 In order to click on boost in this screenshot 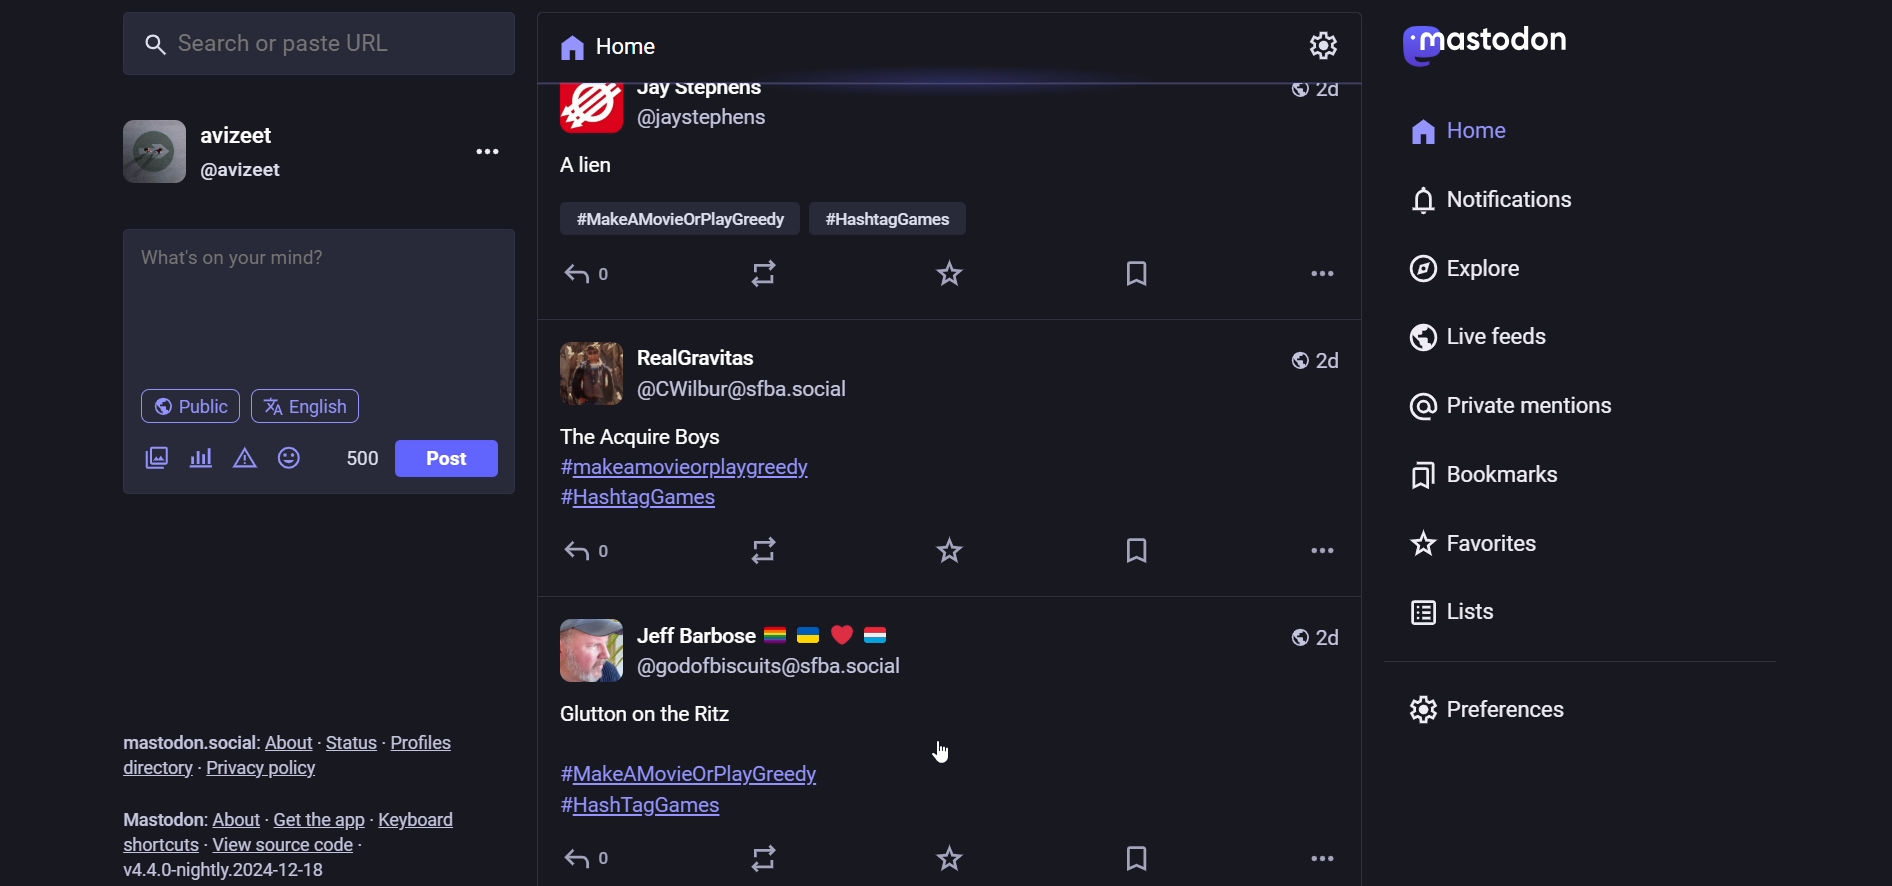, I will do `click(754, 276)`.